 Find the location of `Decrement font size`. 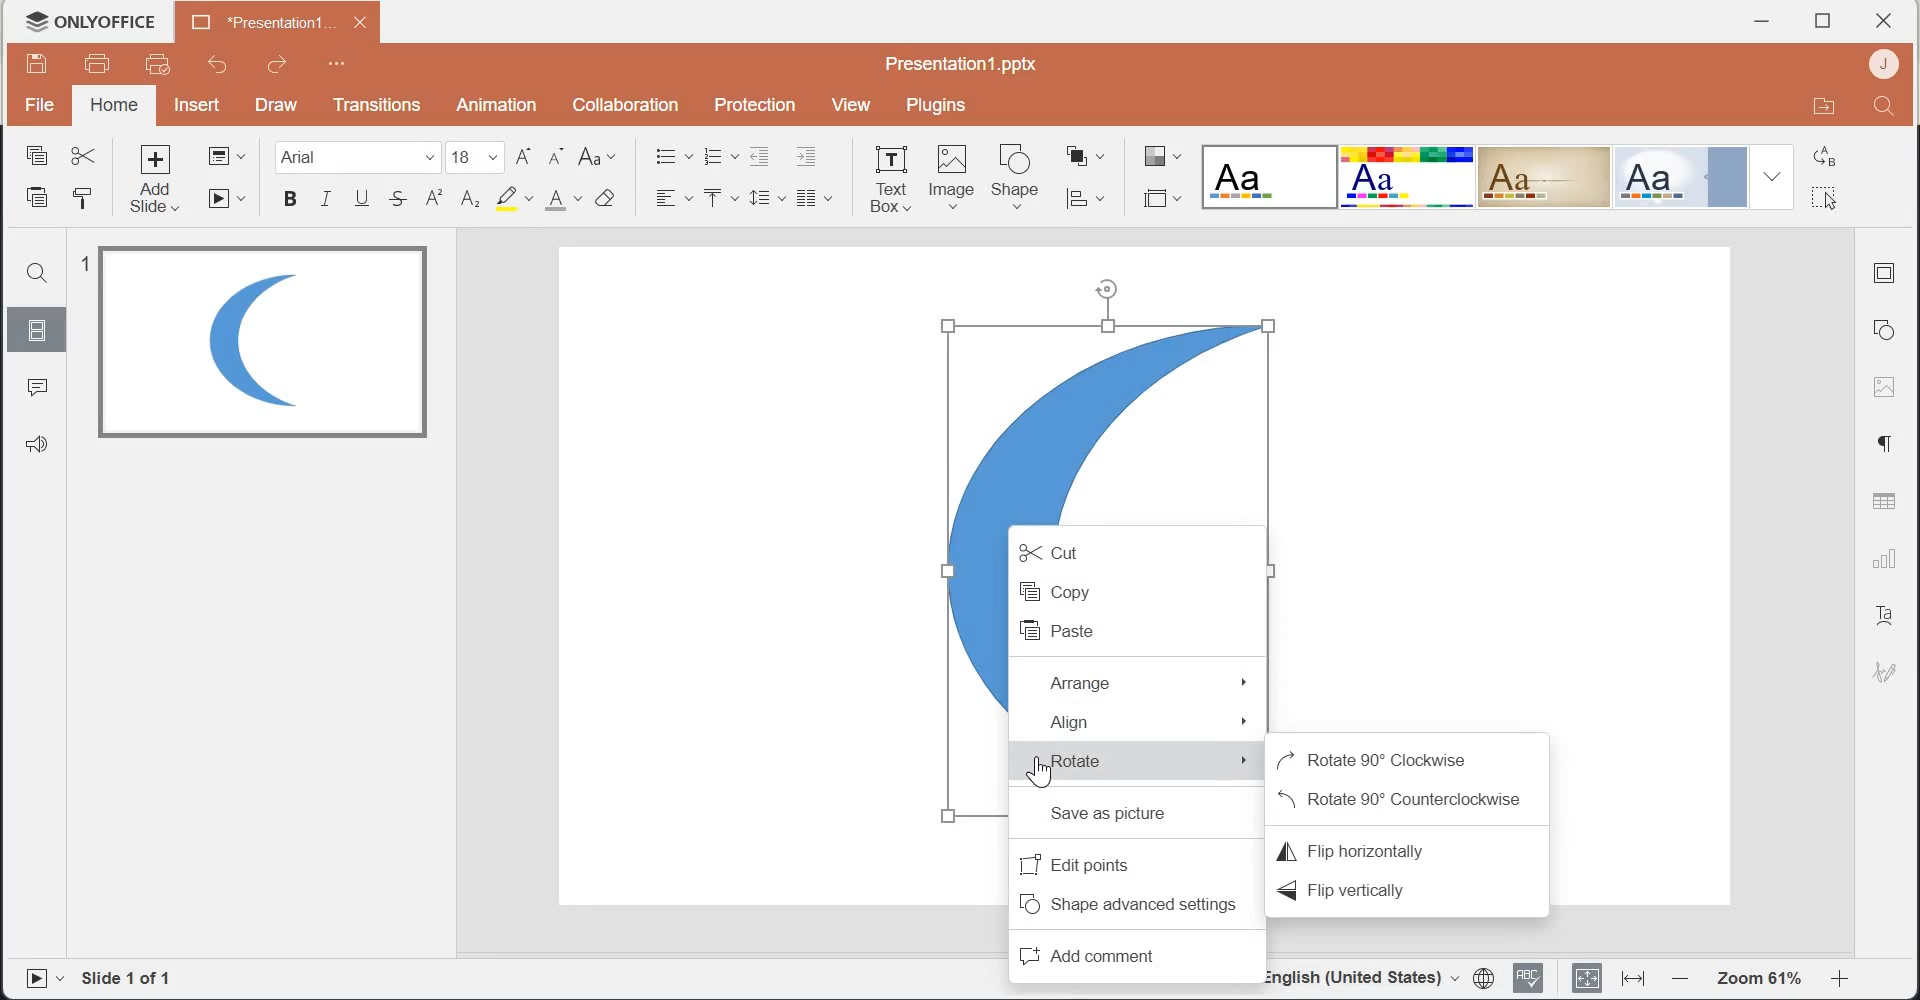

Decrement font size is located at coordinates (557, 157).